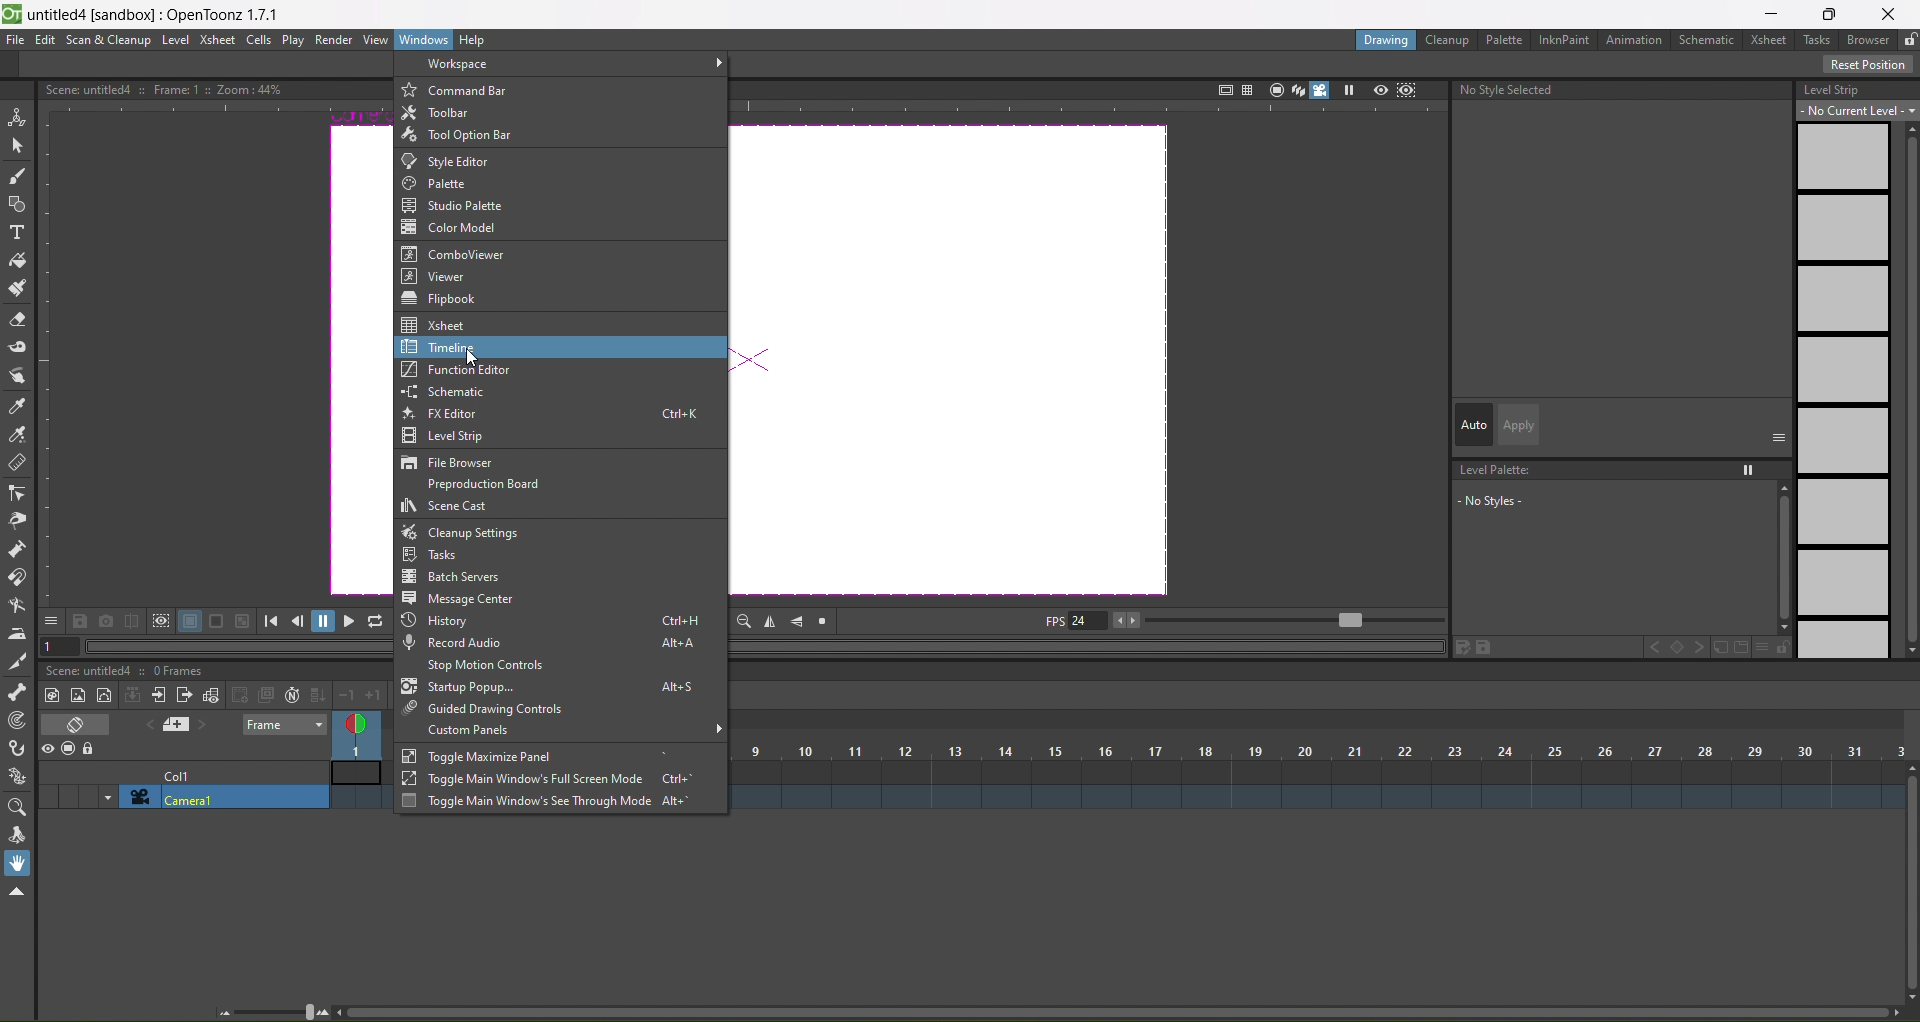 The width and height of the screenshot is (1920, 1022). What do you see at coordinates (17, 235) in the screenshot?
I see `type tool` at bounding box center [17, 235].